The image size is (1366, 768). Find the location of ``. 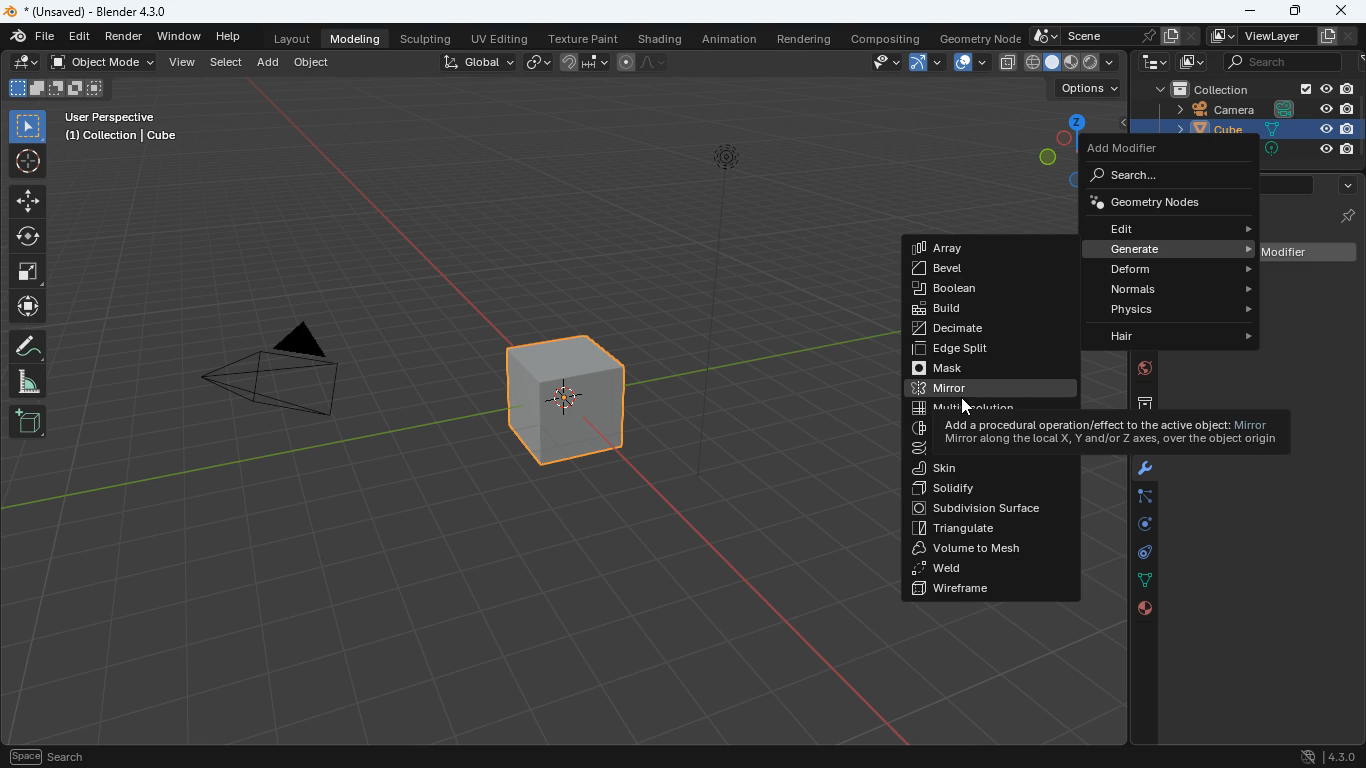

 is located at coordinates (1278, 129).